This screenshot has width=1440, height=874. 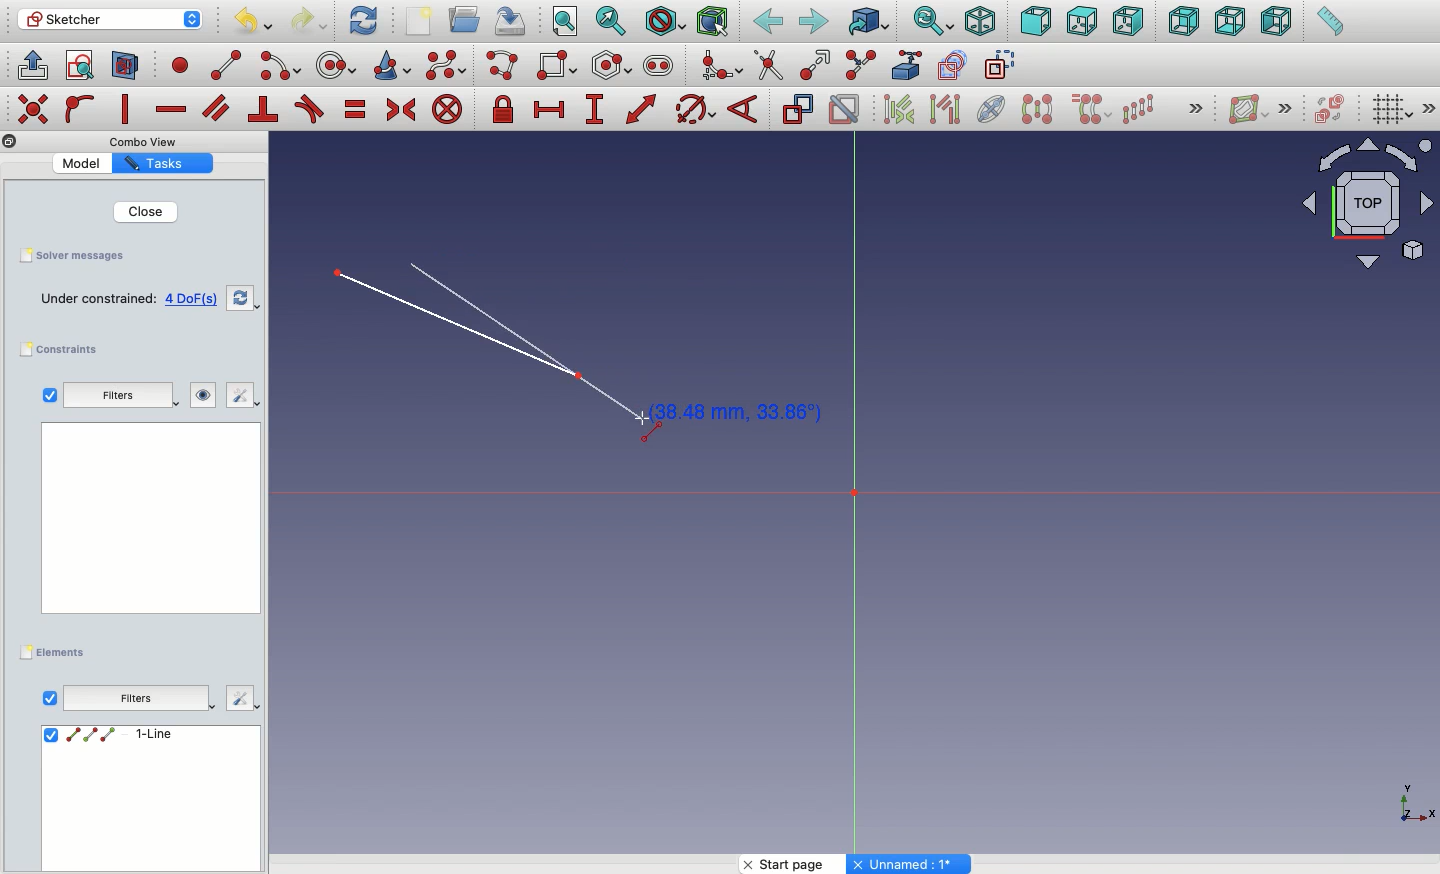 I want to click on Top, so click(x=1080, y=23).